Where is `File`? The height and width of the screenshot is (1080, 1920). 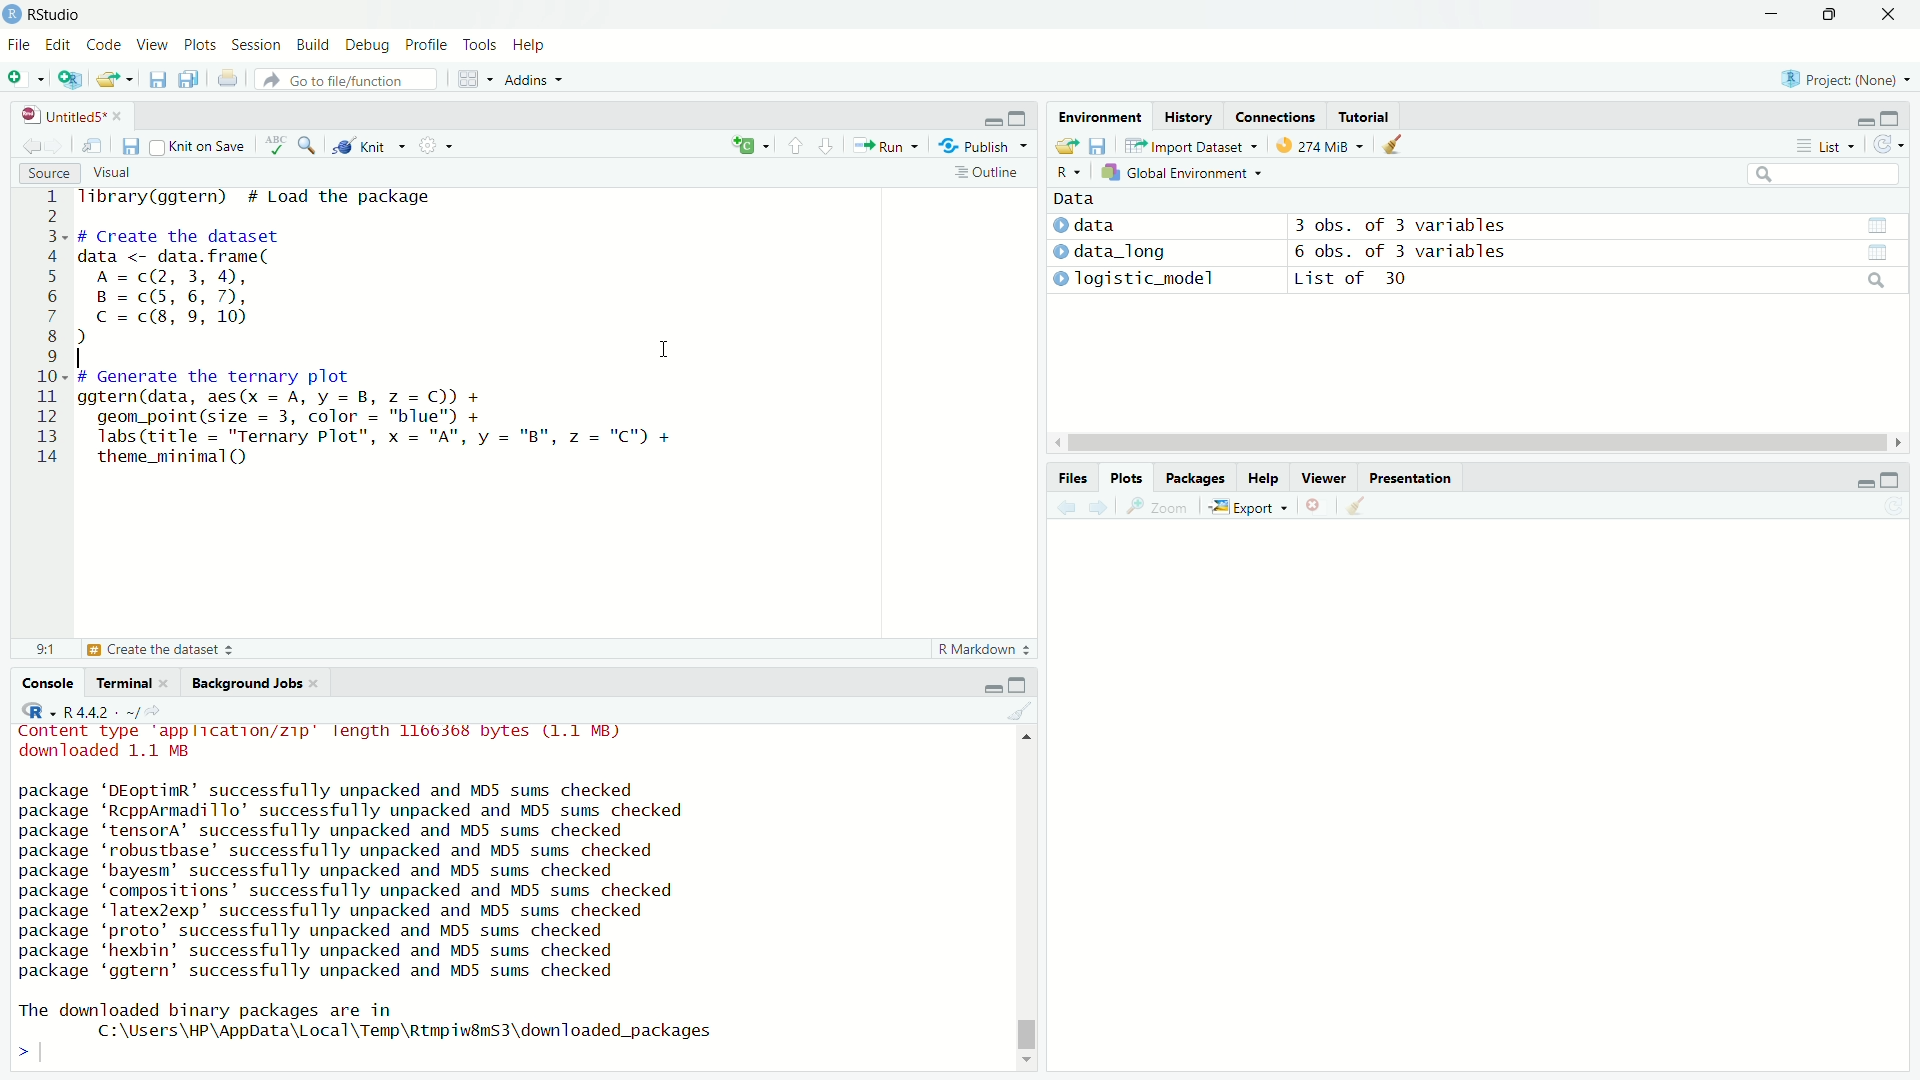
File is located at coordinates (21, 43).